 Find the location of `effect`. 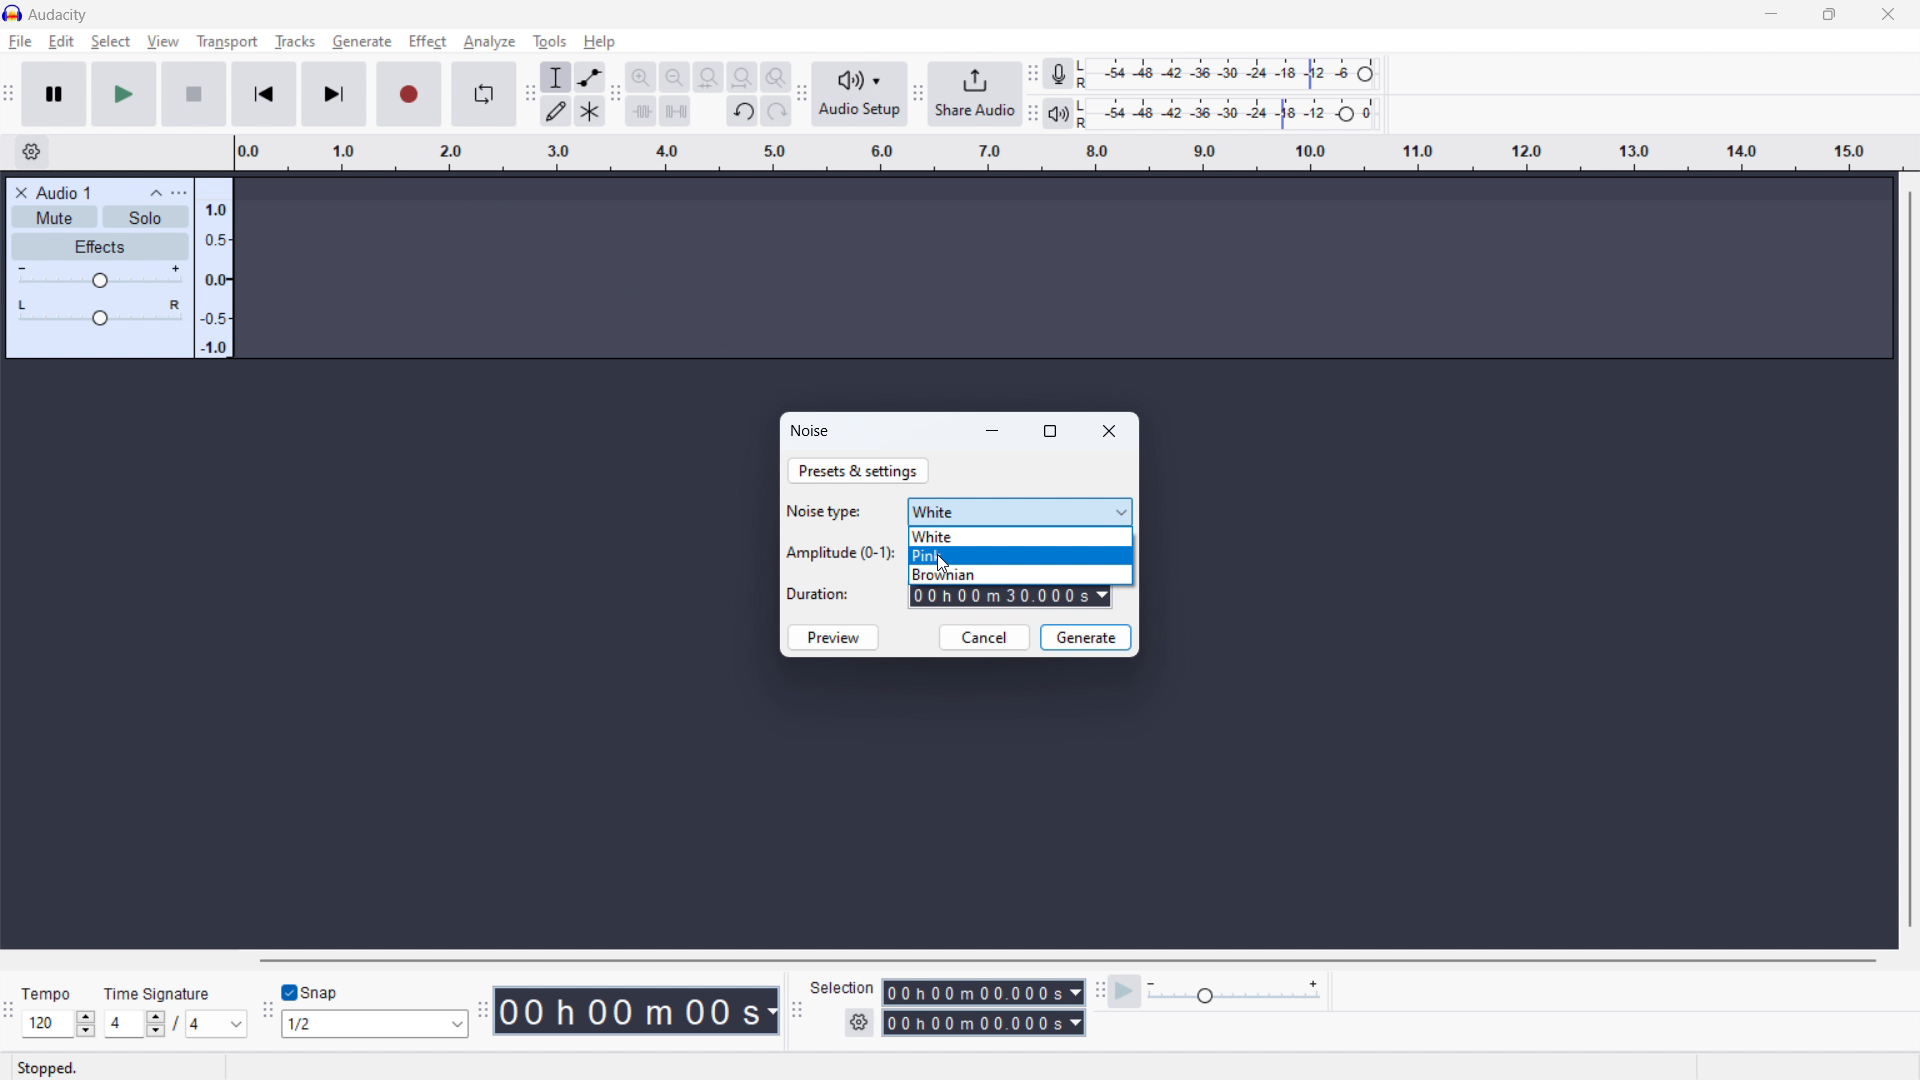

effect is located at coordinates (427, 42).